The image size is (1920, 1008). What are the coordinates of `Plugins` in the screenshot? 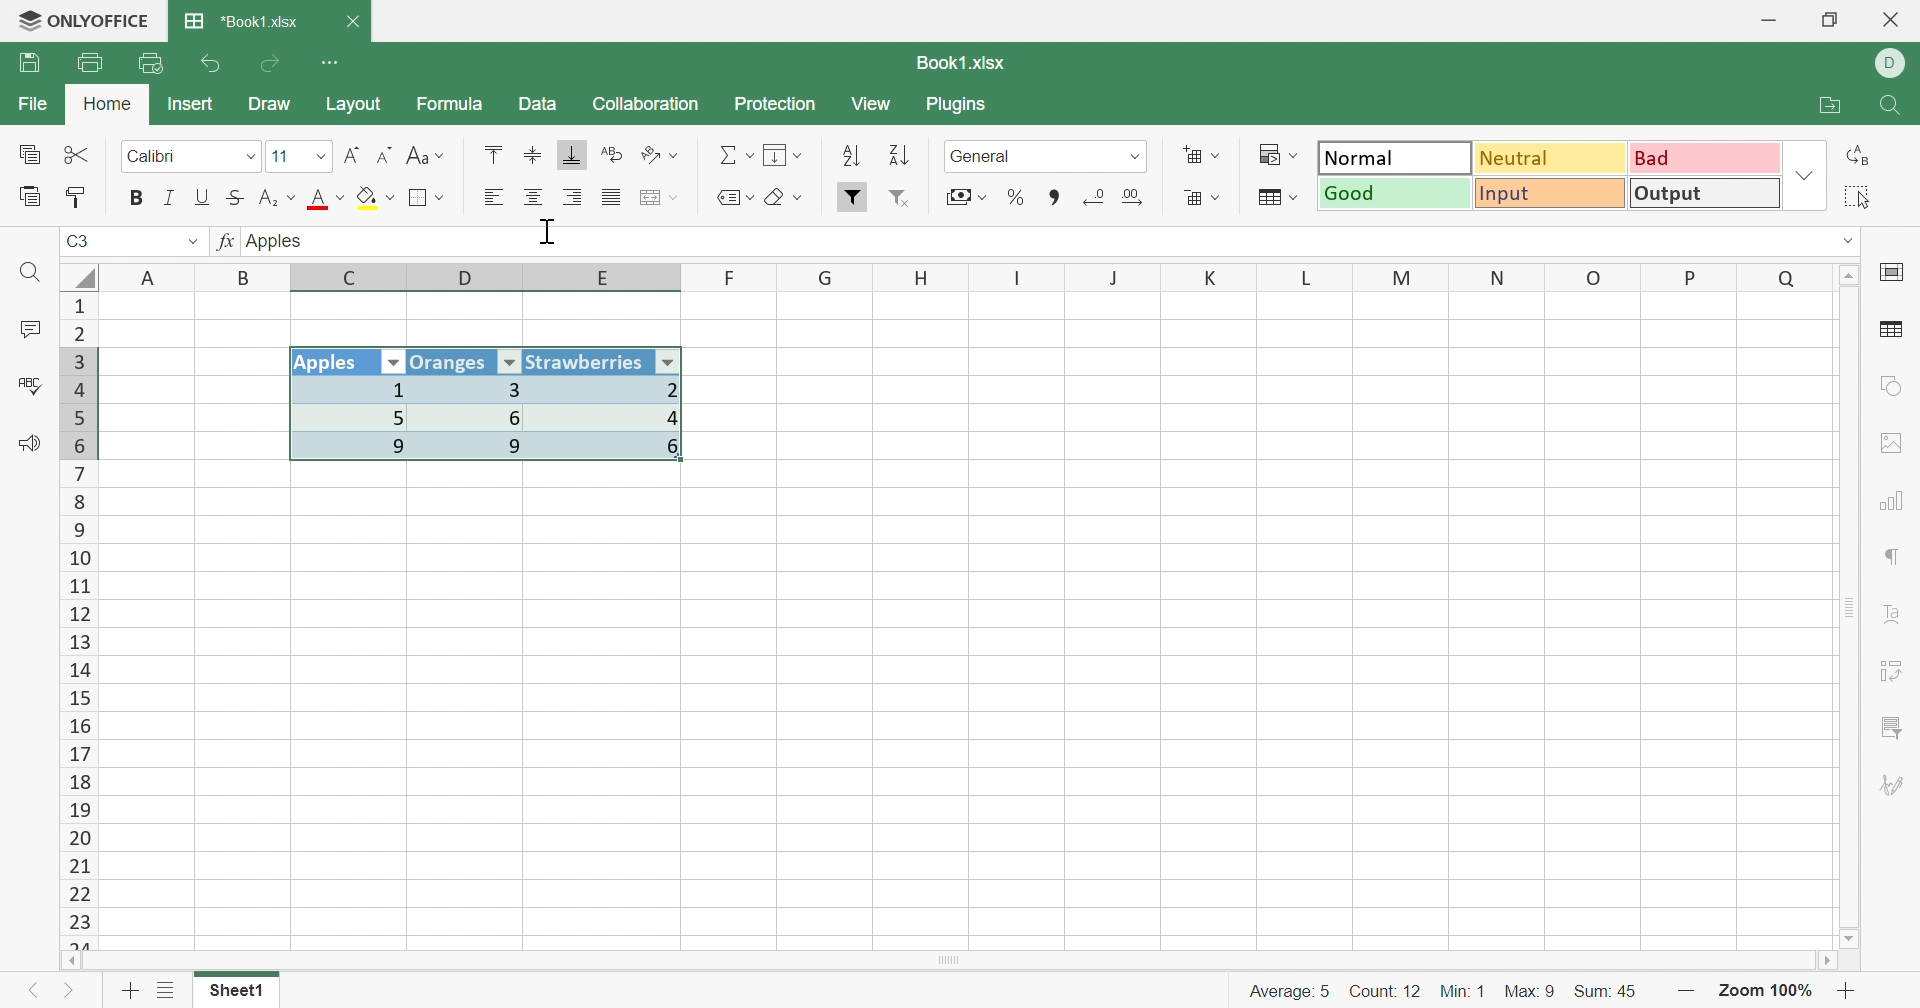 It's located at (961, 107).